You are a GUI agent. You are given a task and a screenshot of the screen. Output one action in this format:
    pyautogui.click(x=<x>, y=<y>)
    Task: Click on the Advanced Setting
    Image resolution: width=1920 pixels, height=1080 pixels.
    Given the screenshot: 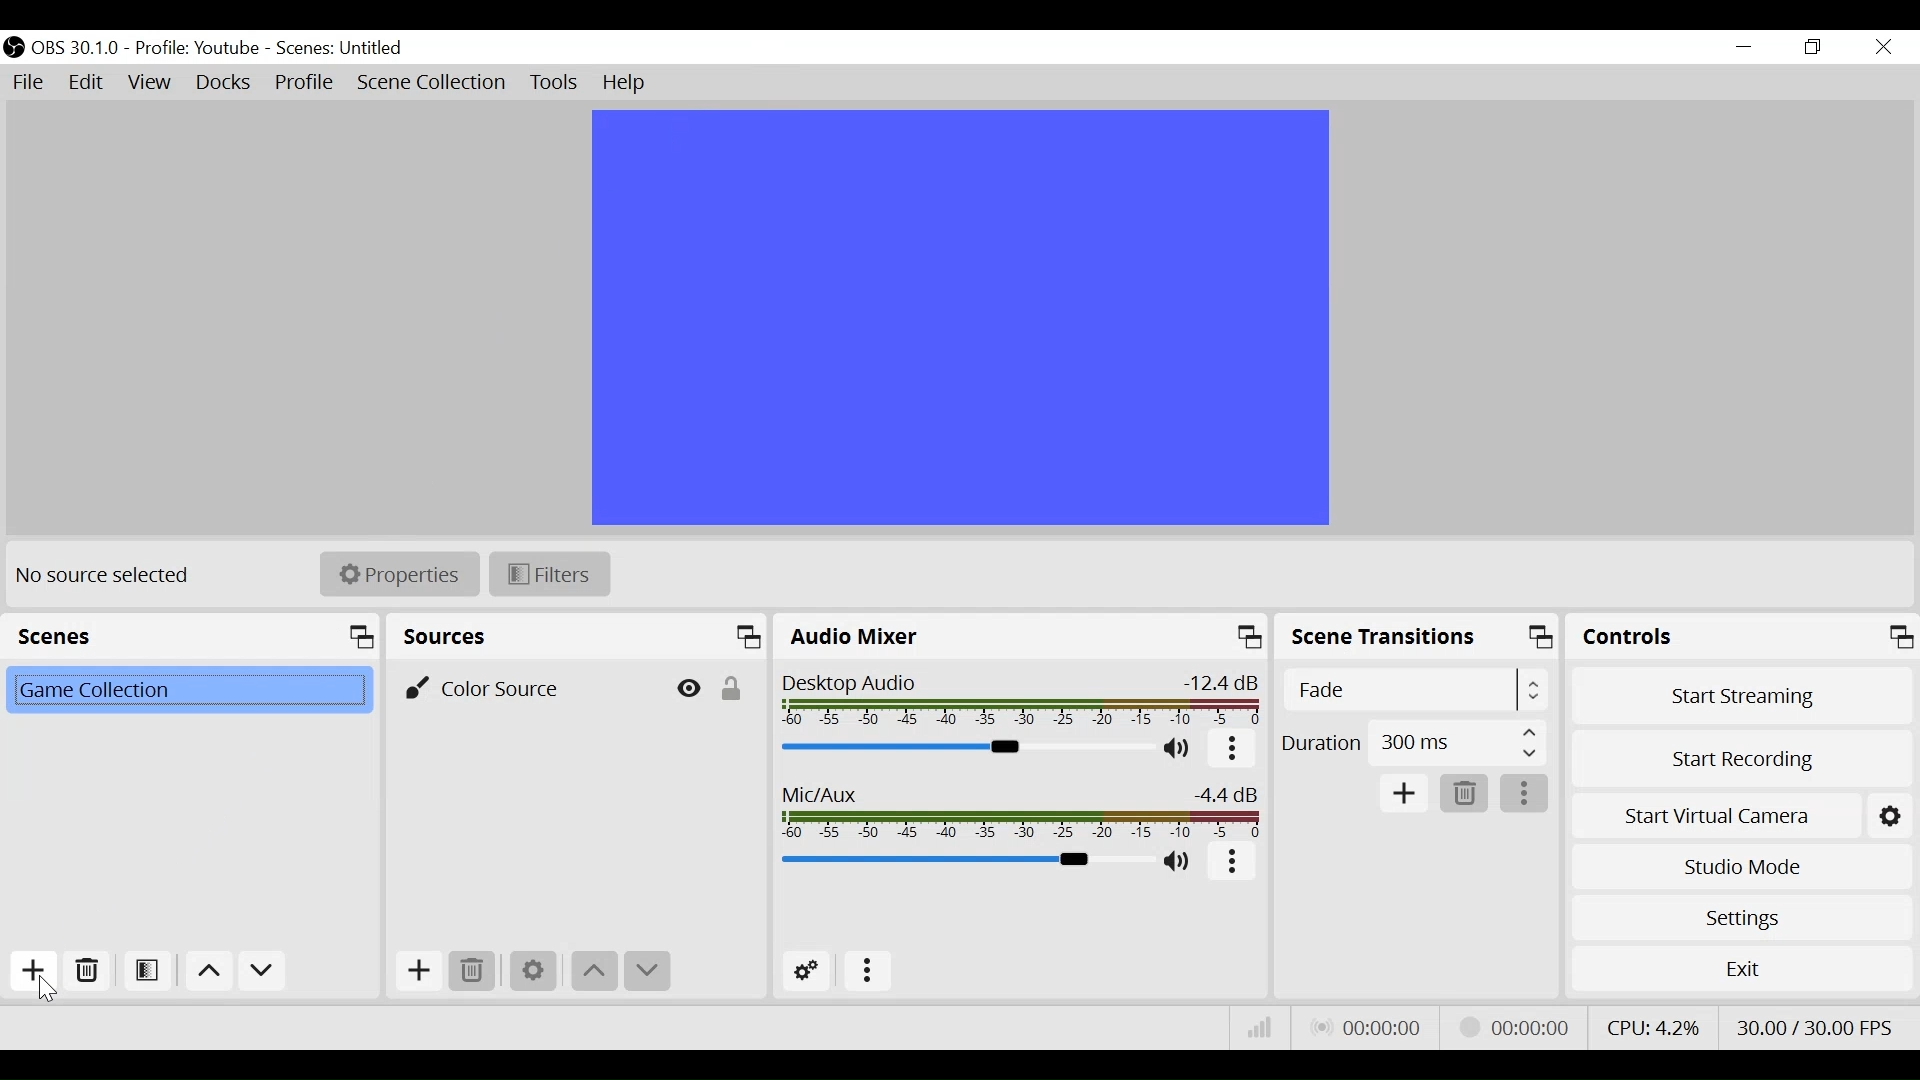 What is the action you would take?
    pyautogui.click(x=807, y=971)
    